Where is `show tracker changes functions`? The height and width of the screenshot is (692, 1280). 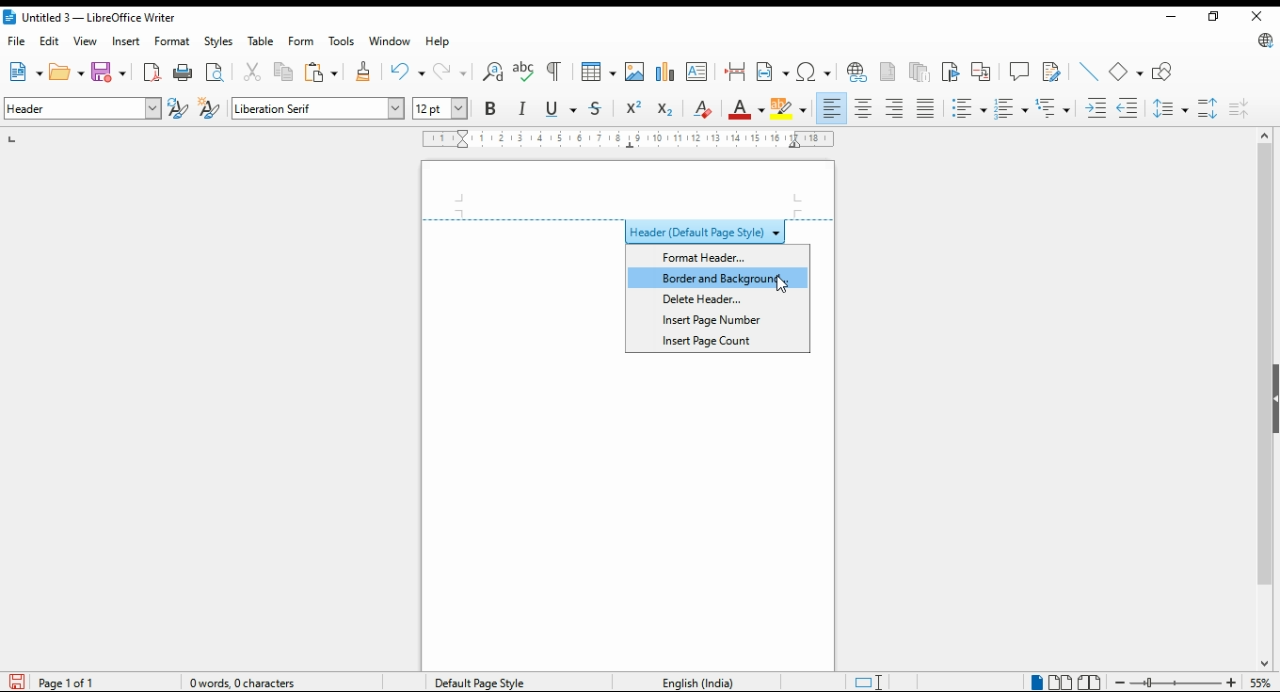 show tracker changes functions is located at coordinates (1054, 70).